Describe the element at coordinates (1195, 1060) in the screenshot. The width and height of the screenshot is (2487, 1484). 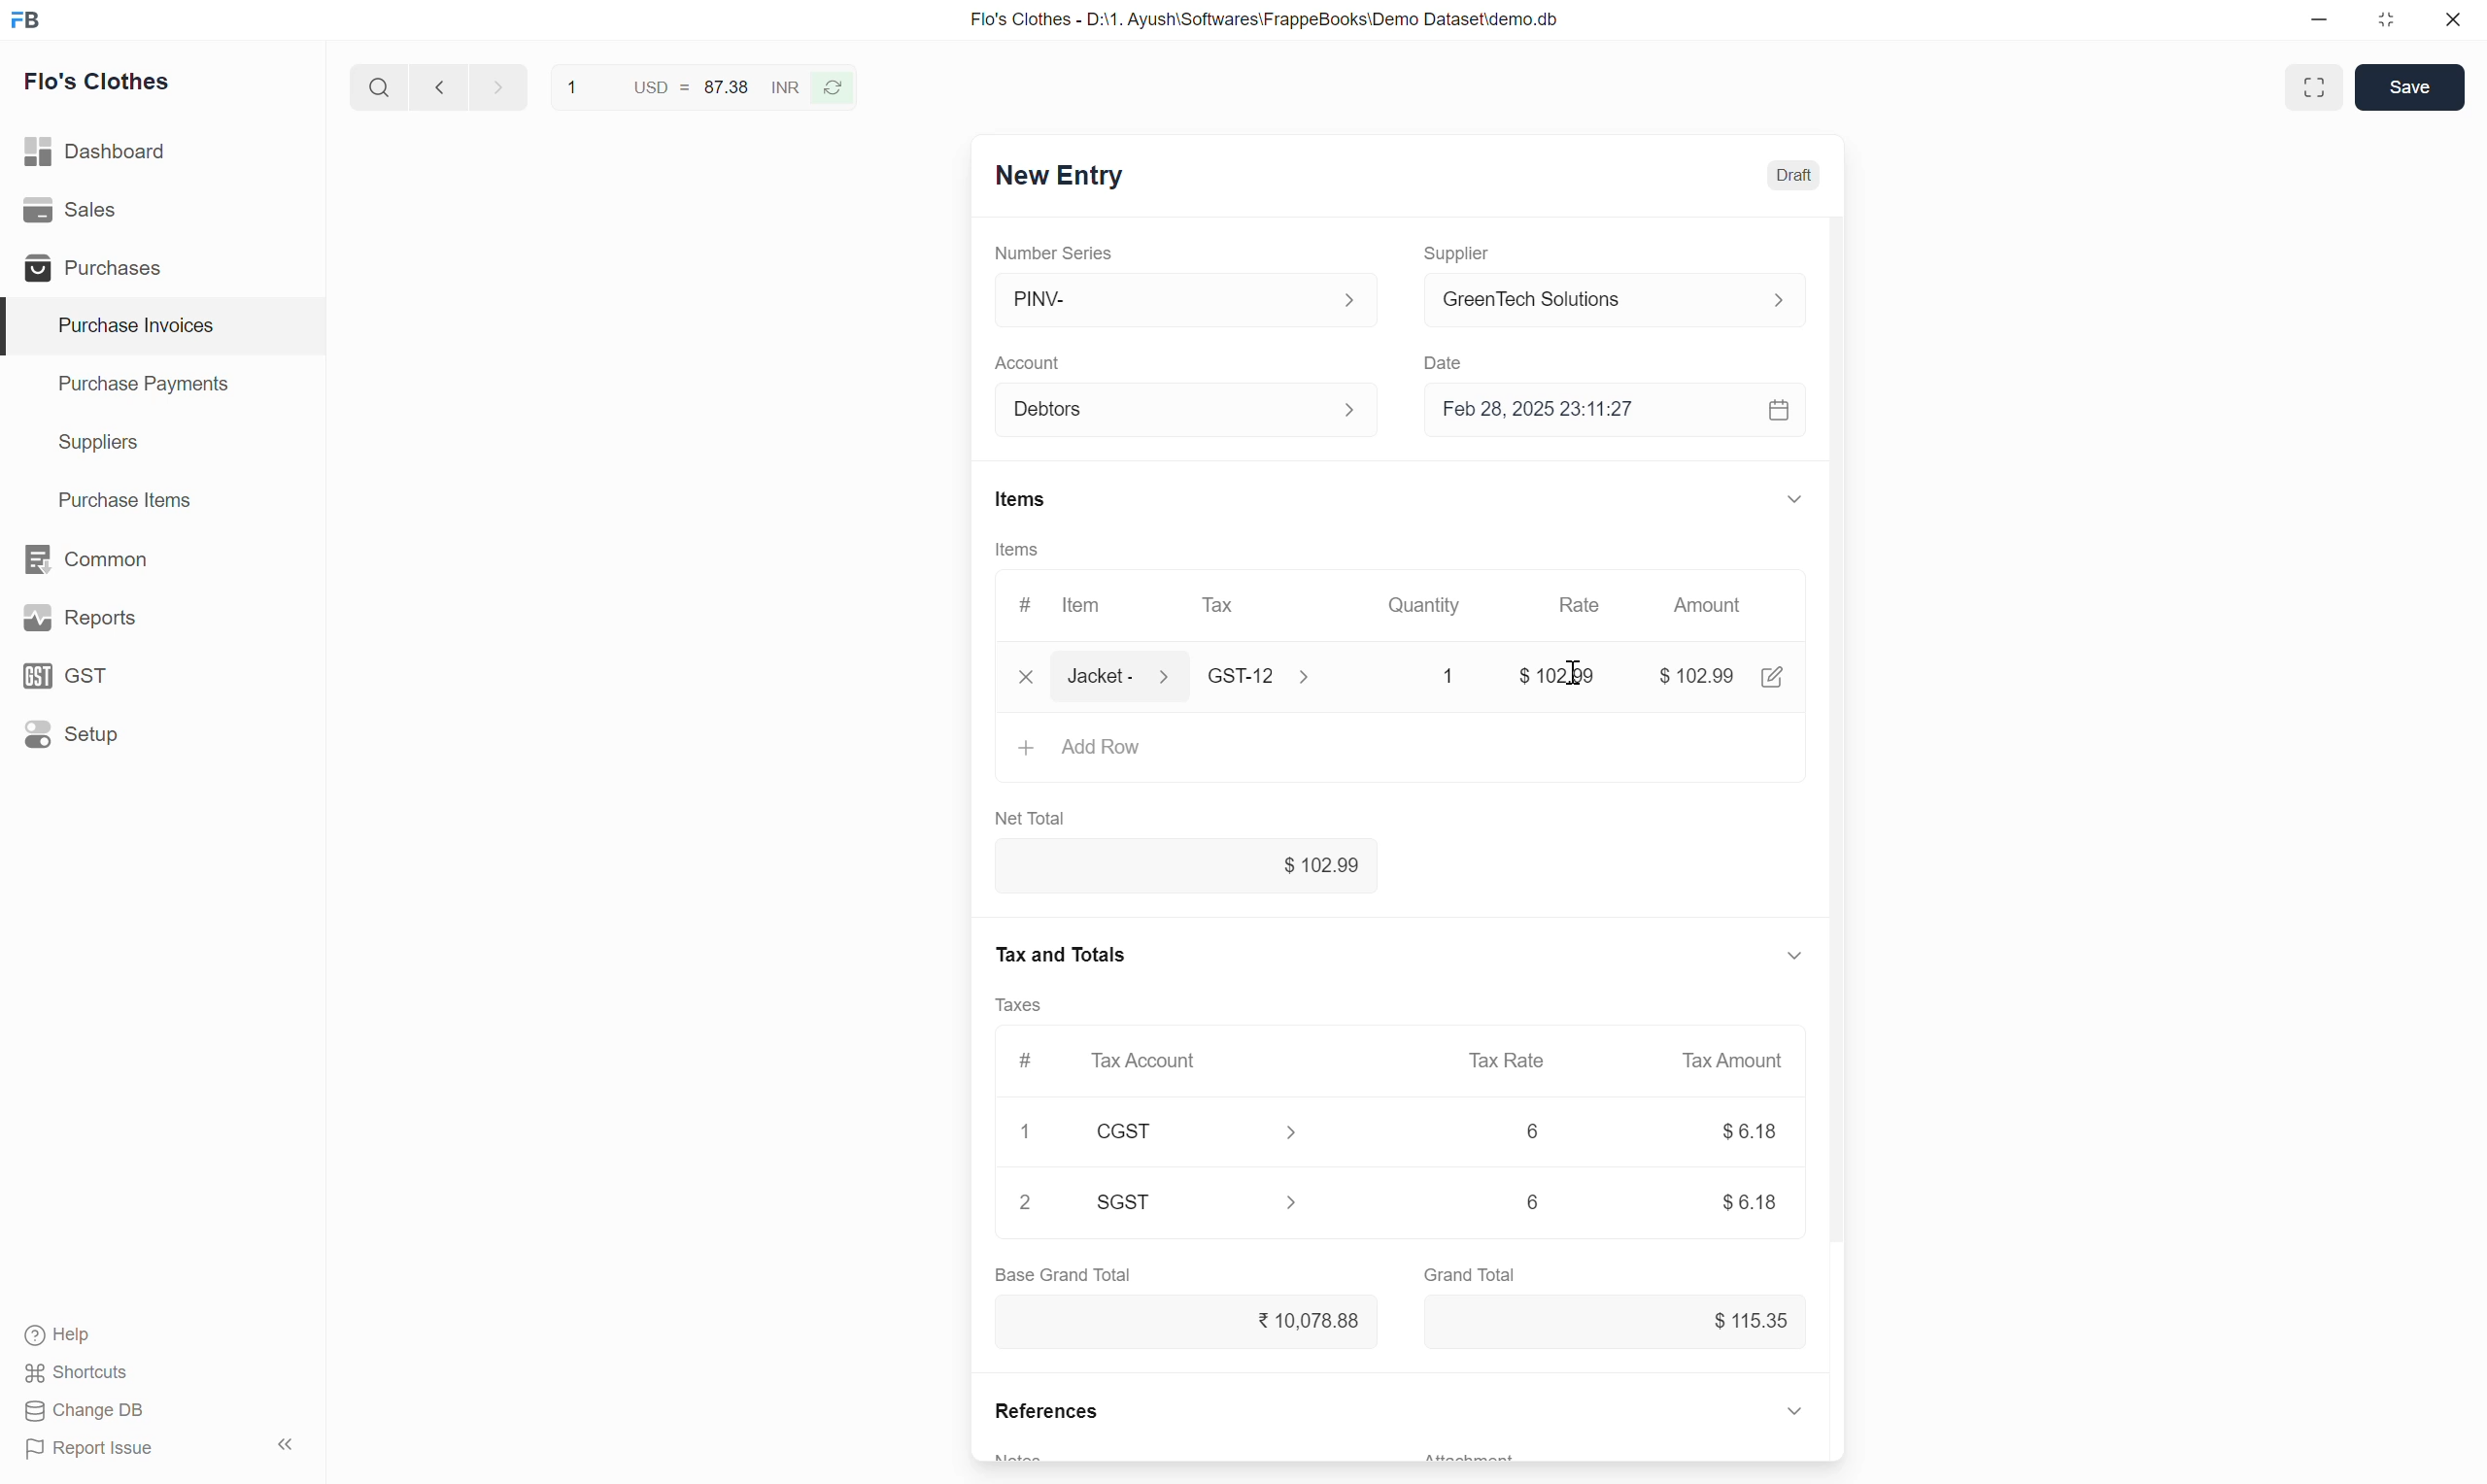
I see `Tax Account` at that location.